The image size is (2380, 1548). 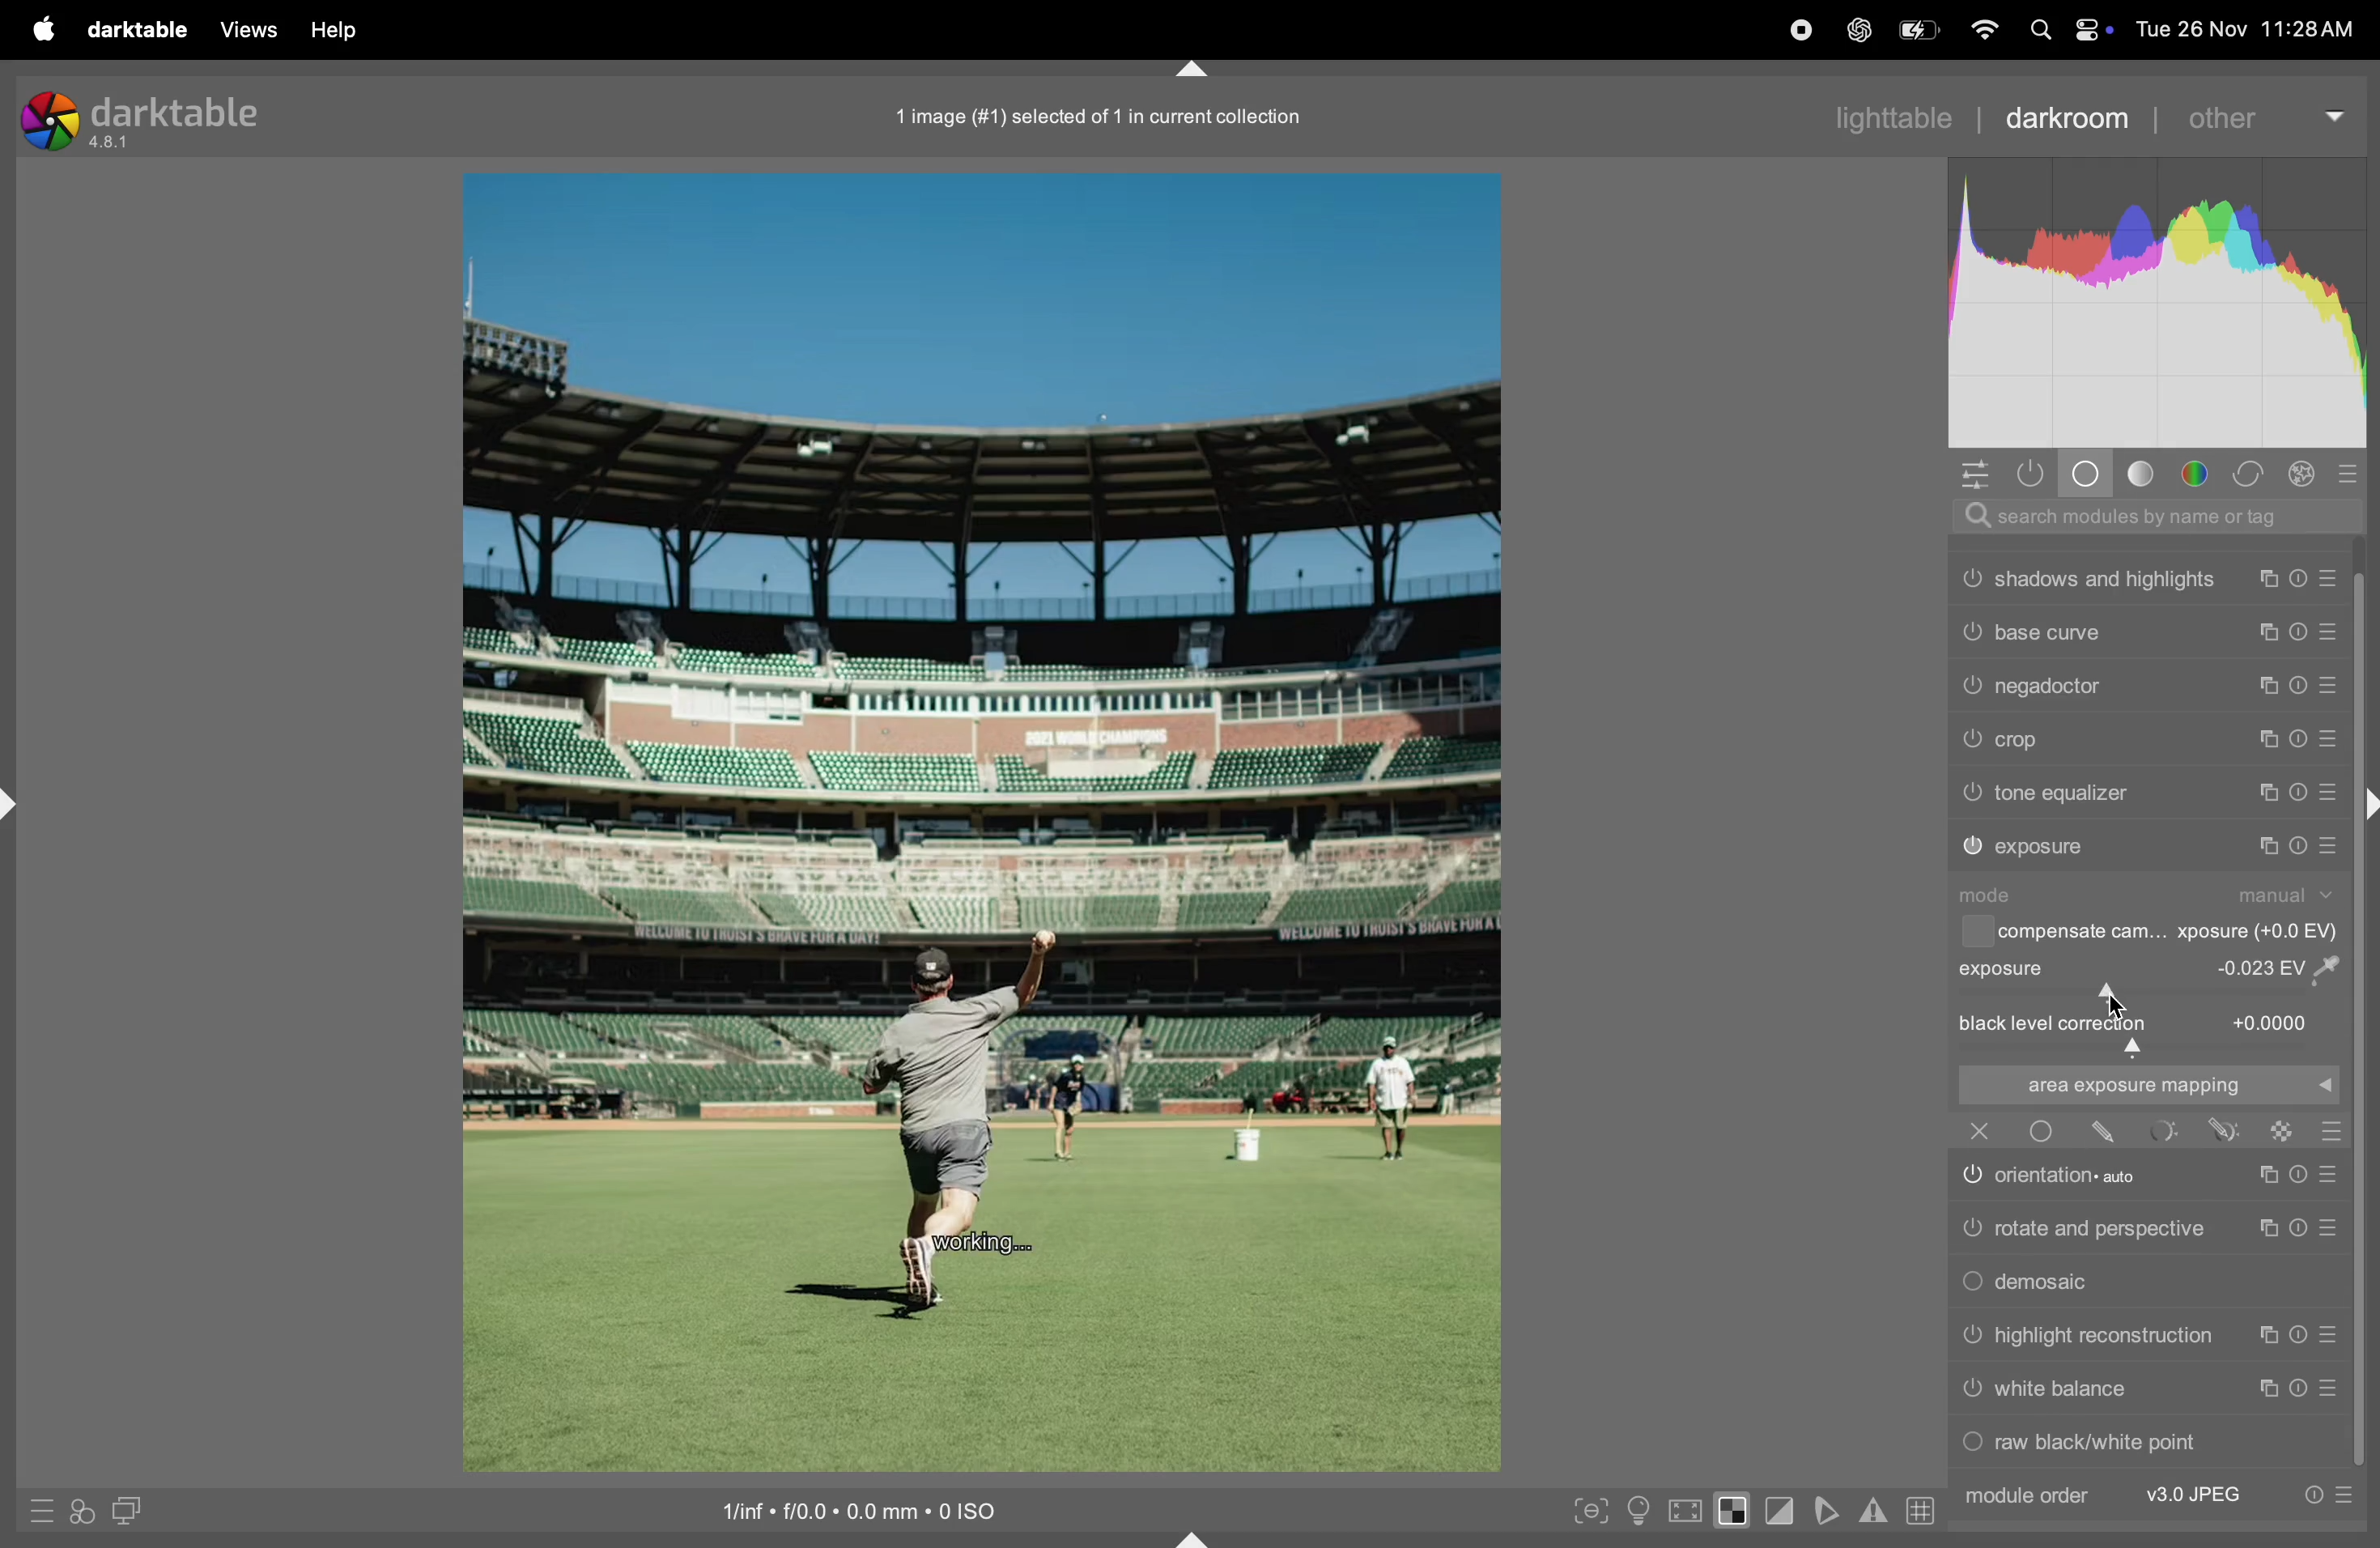 I want to click on white balance, so click(x=2062, y=1389).